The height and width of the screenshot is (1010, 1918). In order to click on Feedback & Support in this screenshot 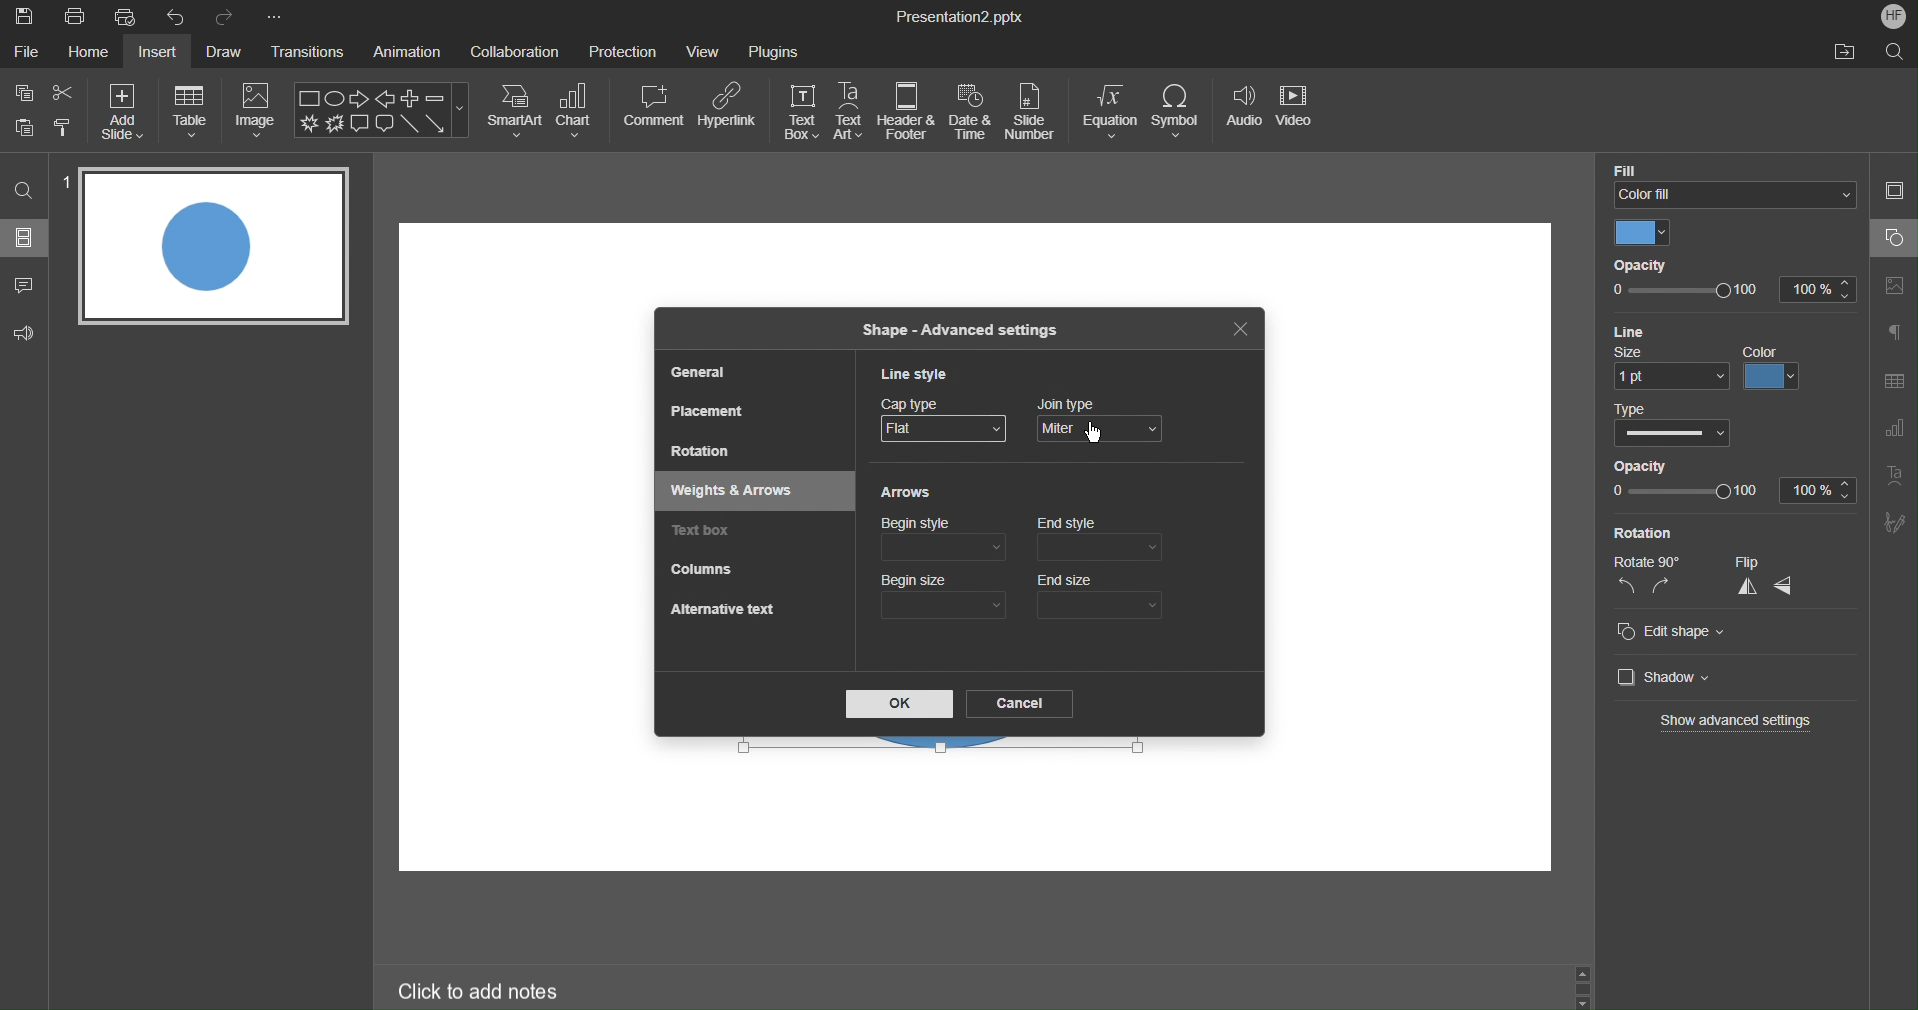, I will do `click(25, 331)`.